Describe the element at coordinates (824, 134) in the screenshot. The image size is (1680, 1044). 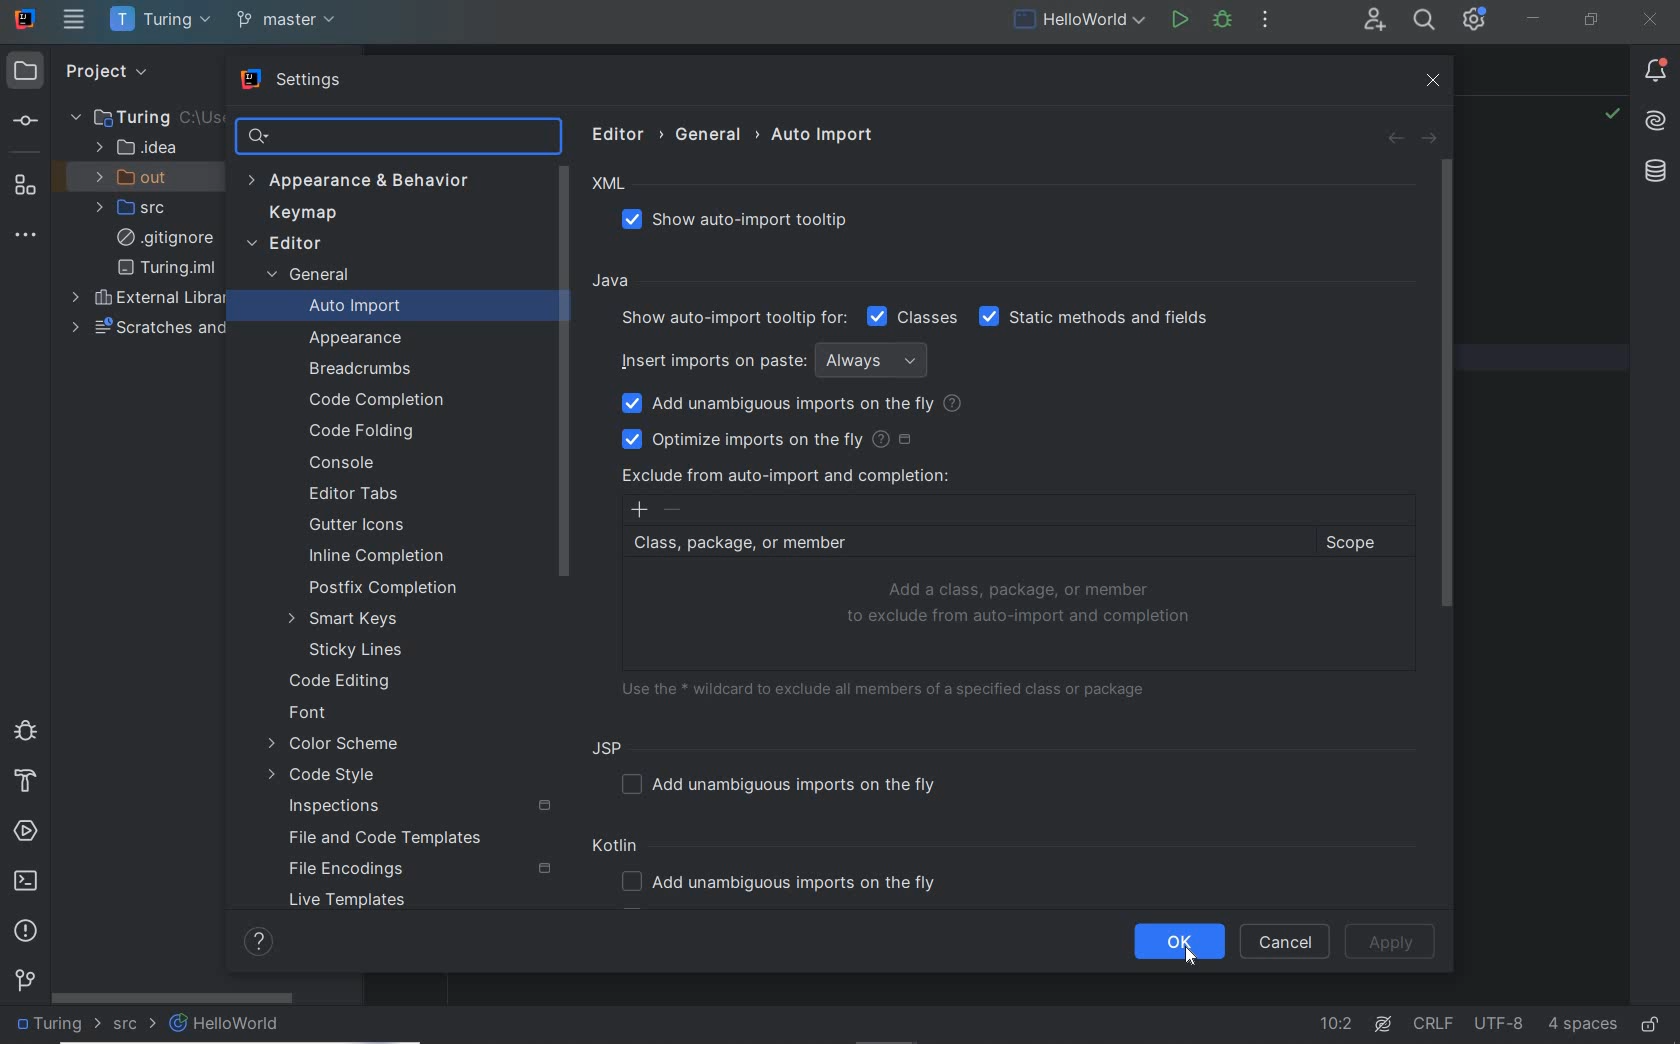
I see `auto import` at that location.